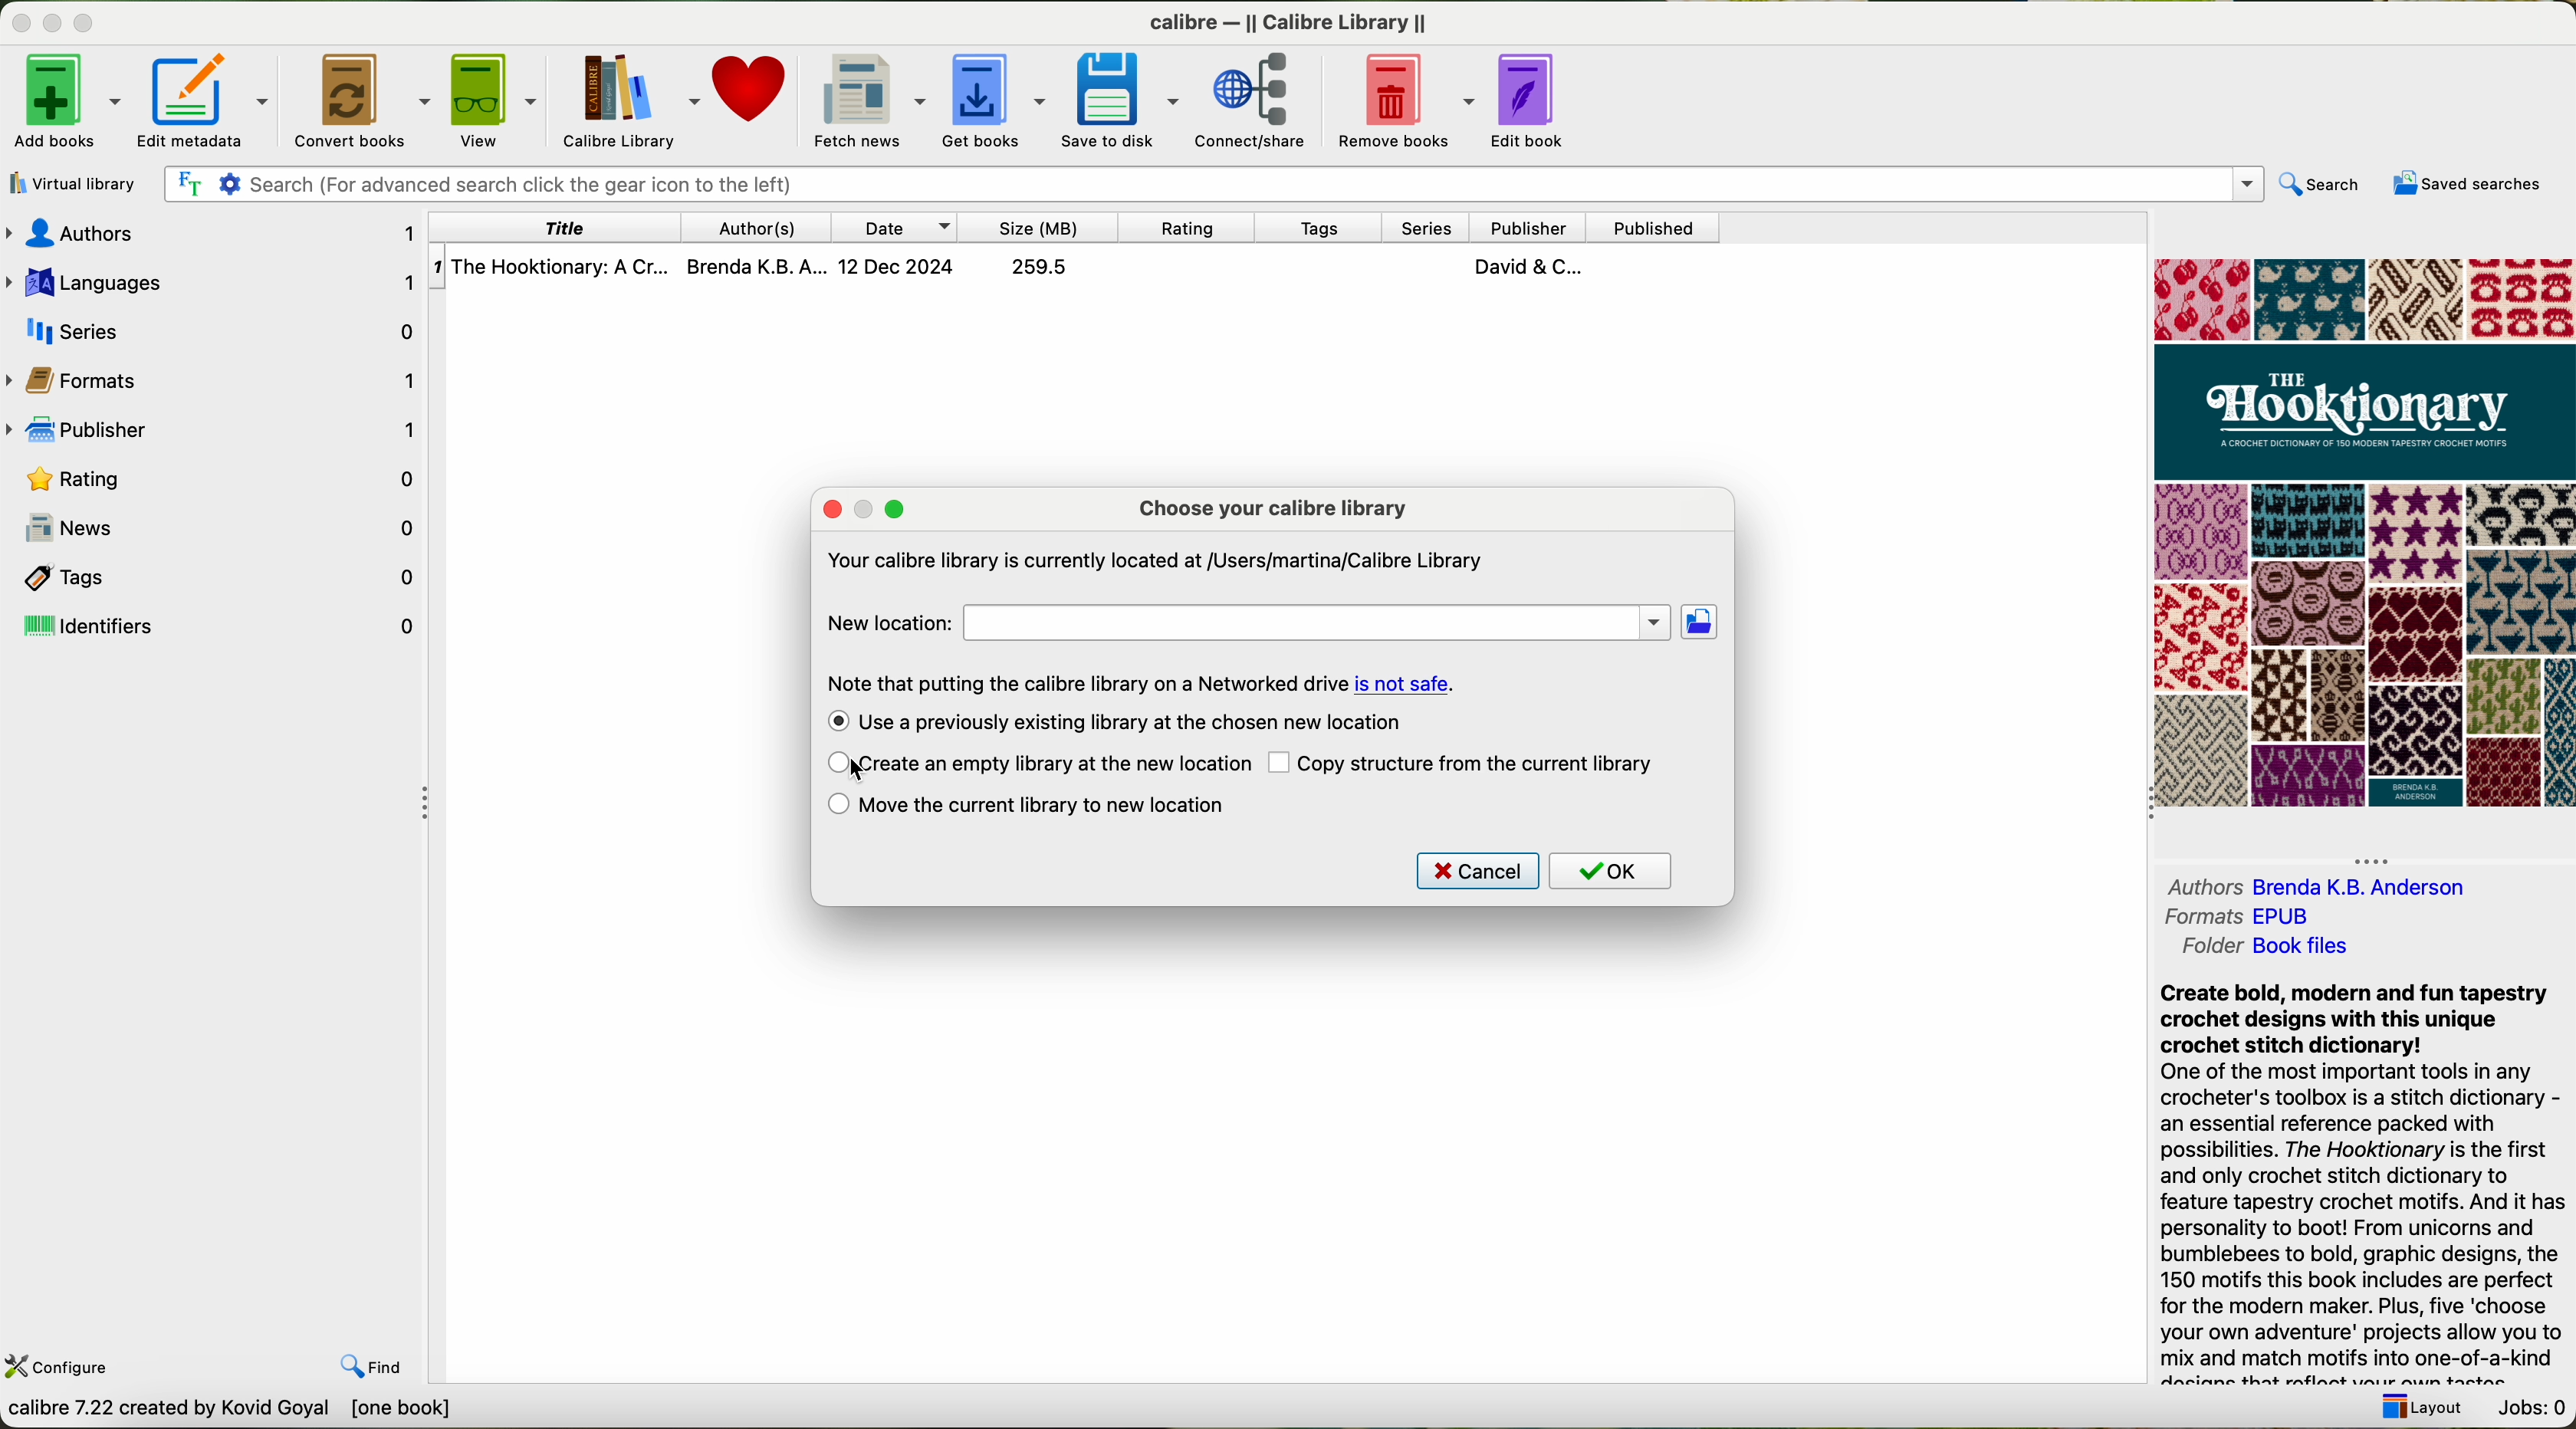 The image size is (2576, 1429). Describe the element at coordinates (1531, 227) in the screenshot. I see `publisher` at that location.